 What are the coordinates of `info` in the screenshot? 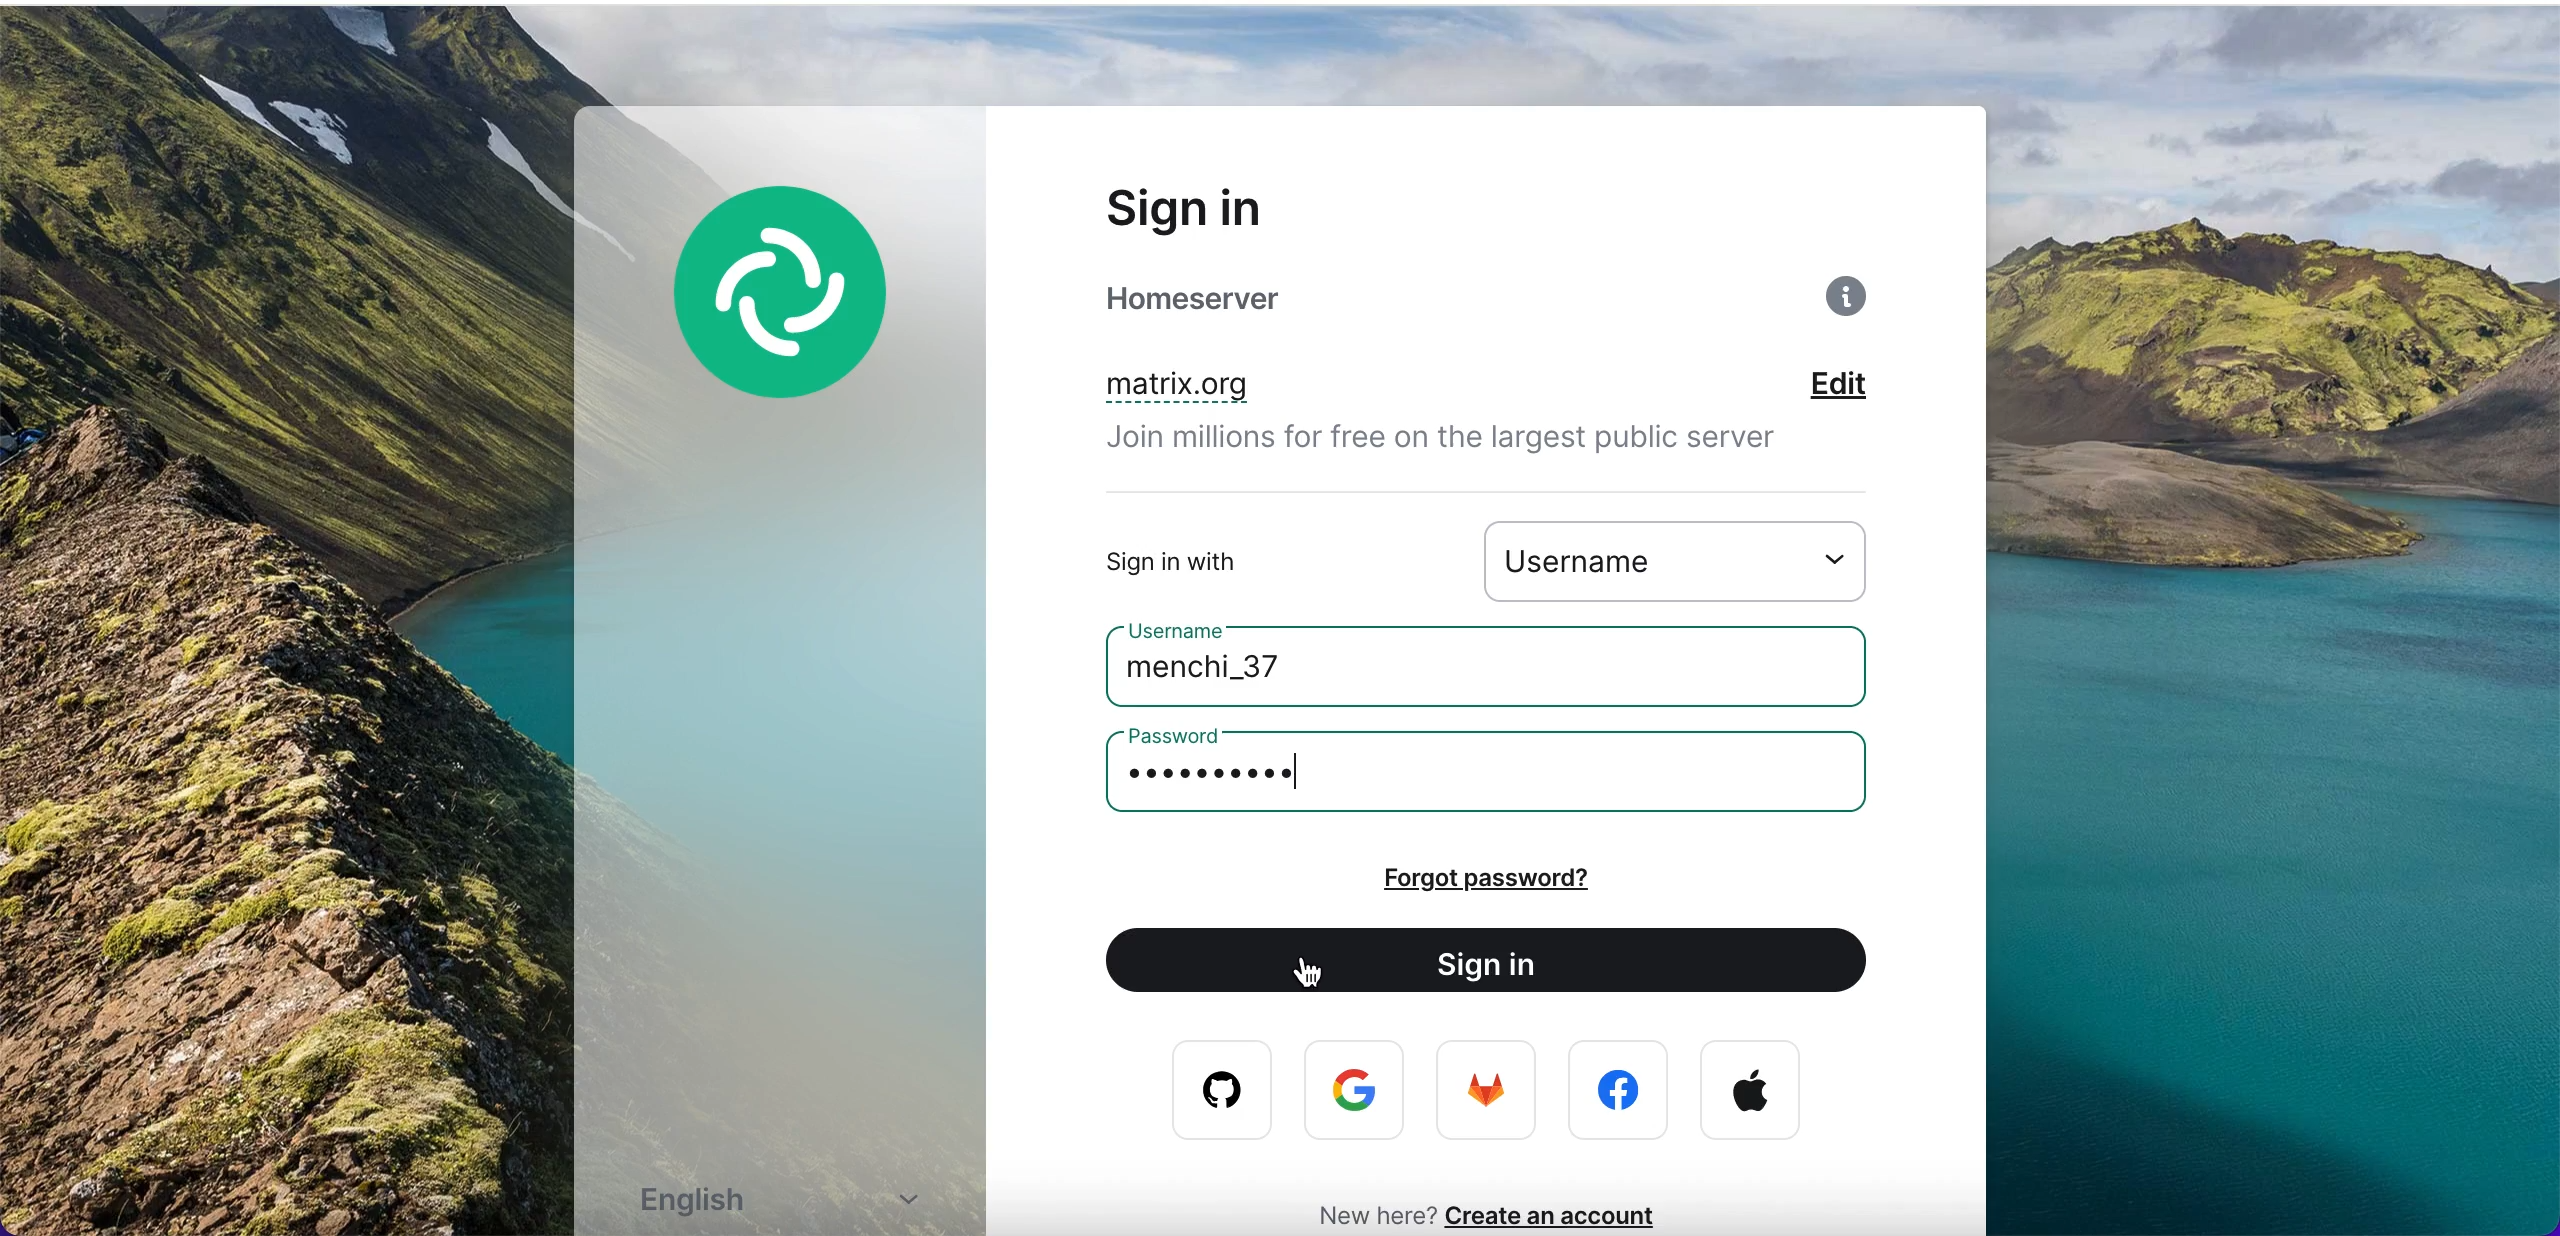 It's located at (1851, 303).